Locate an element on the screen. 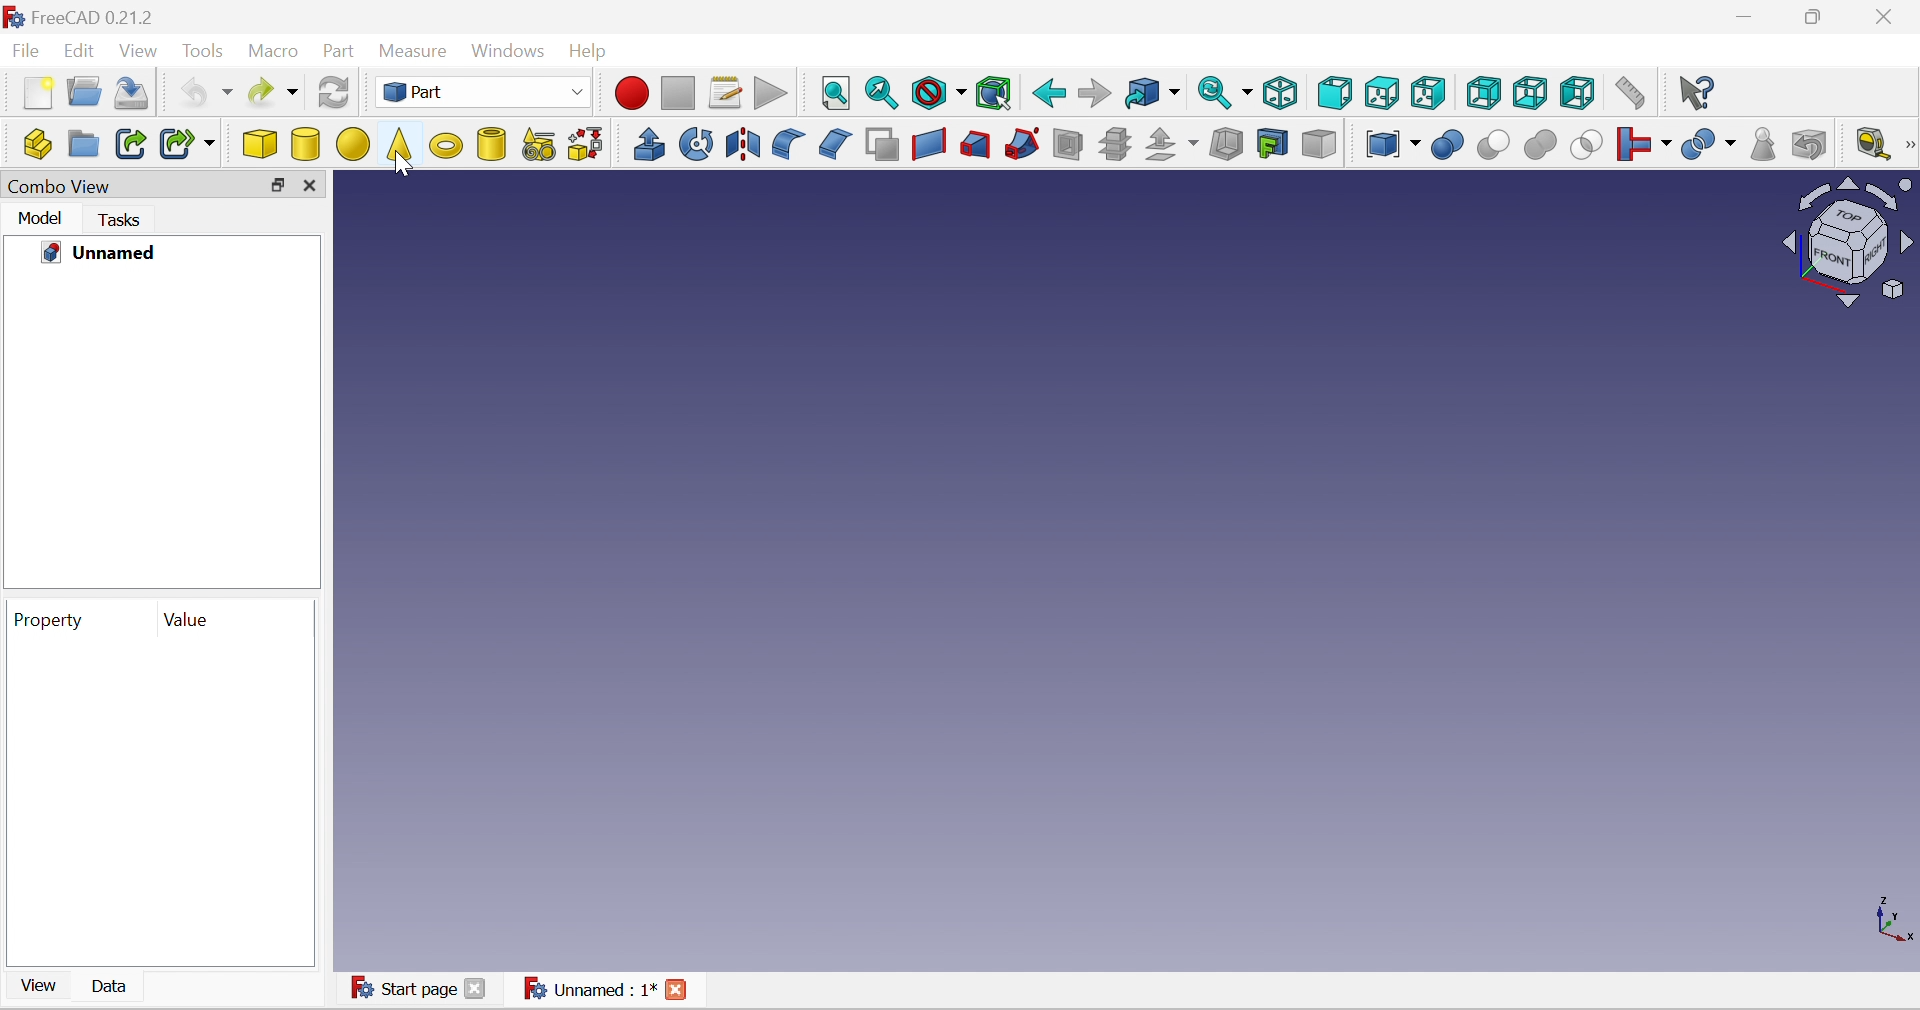 This screenshot has height=1010, width=1920. Intersection is located at coordinates (1587, 144).